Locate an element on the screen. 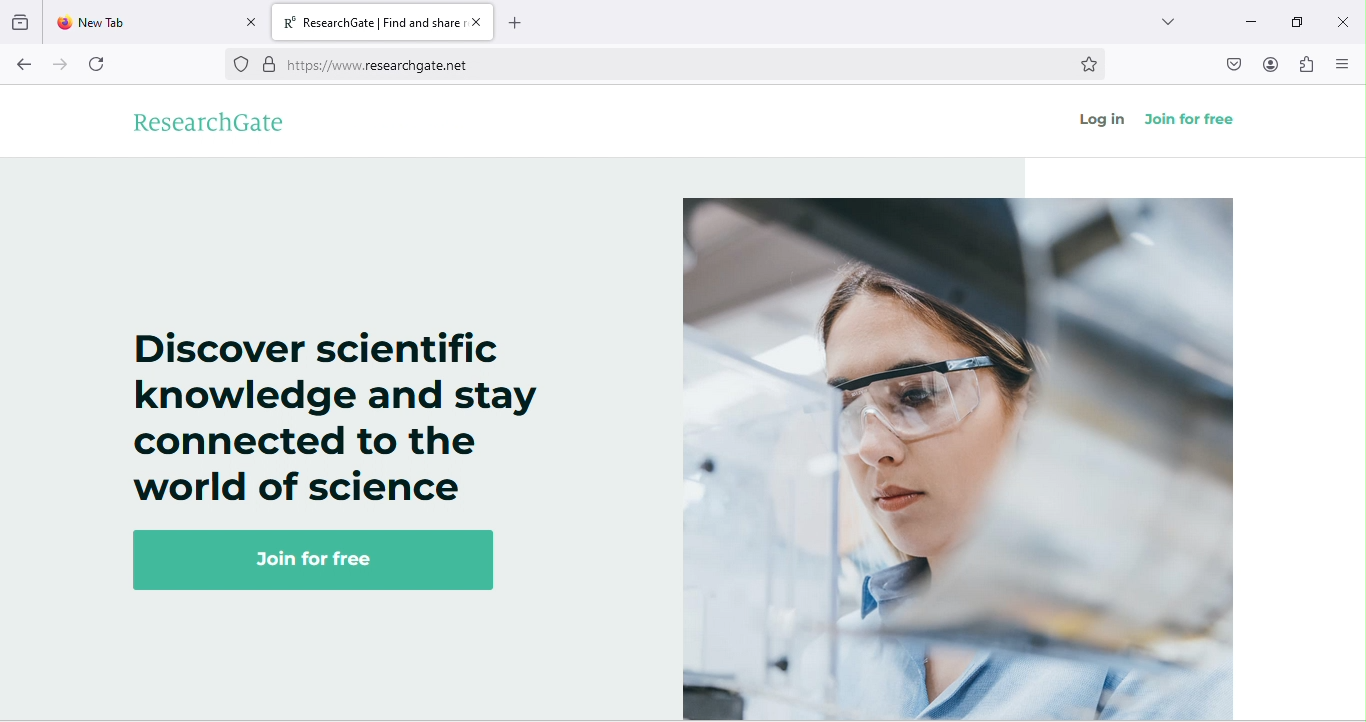  bookmark is located at coordinates (1093, 64).